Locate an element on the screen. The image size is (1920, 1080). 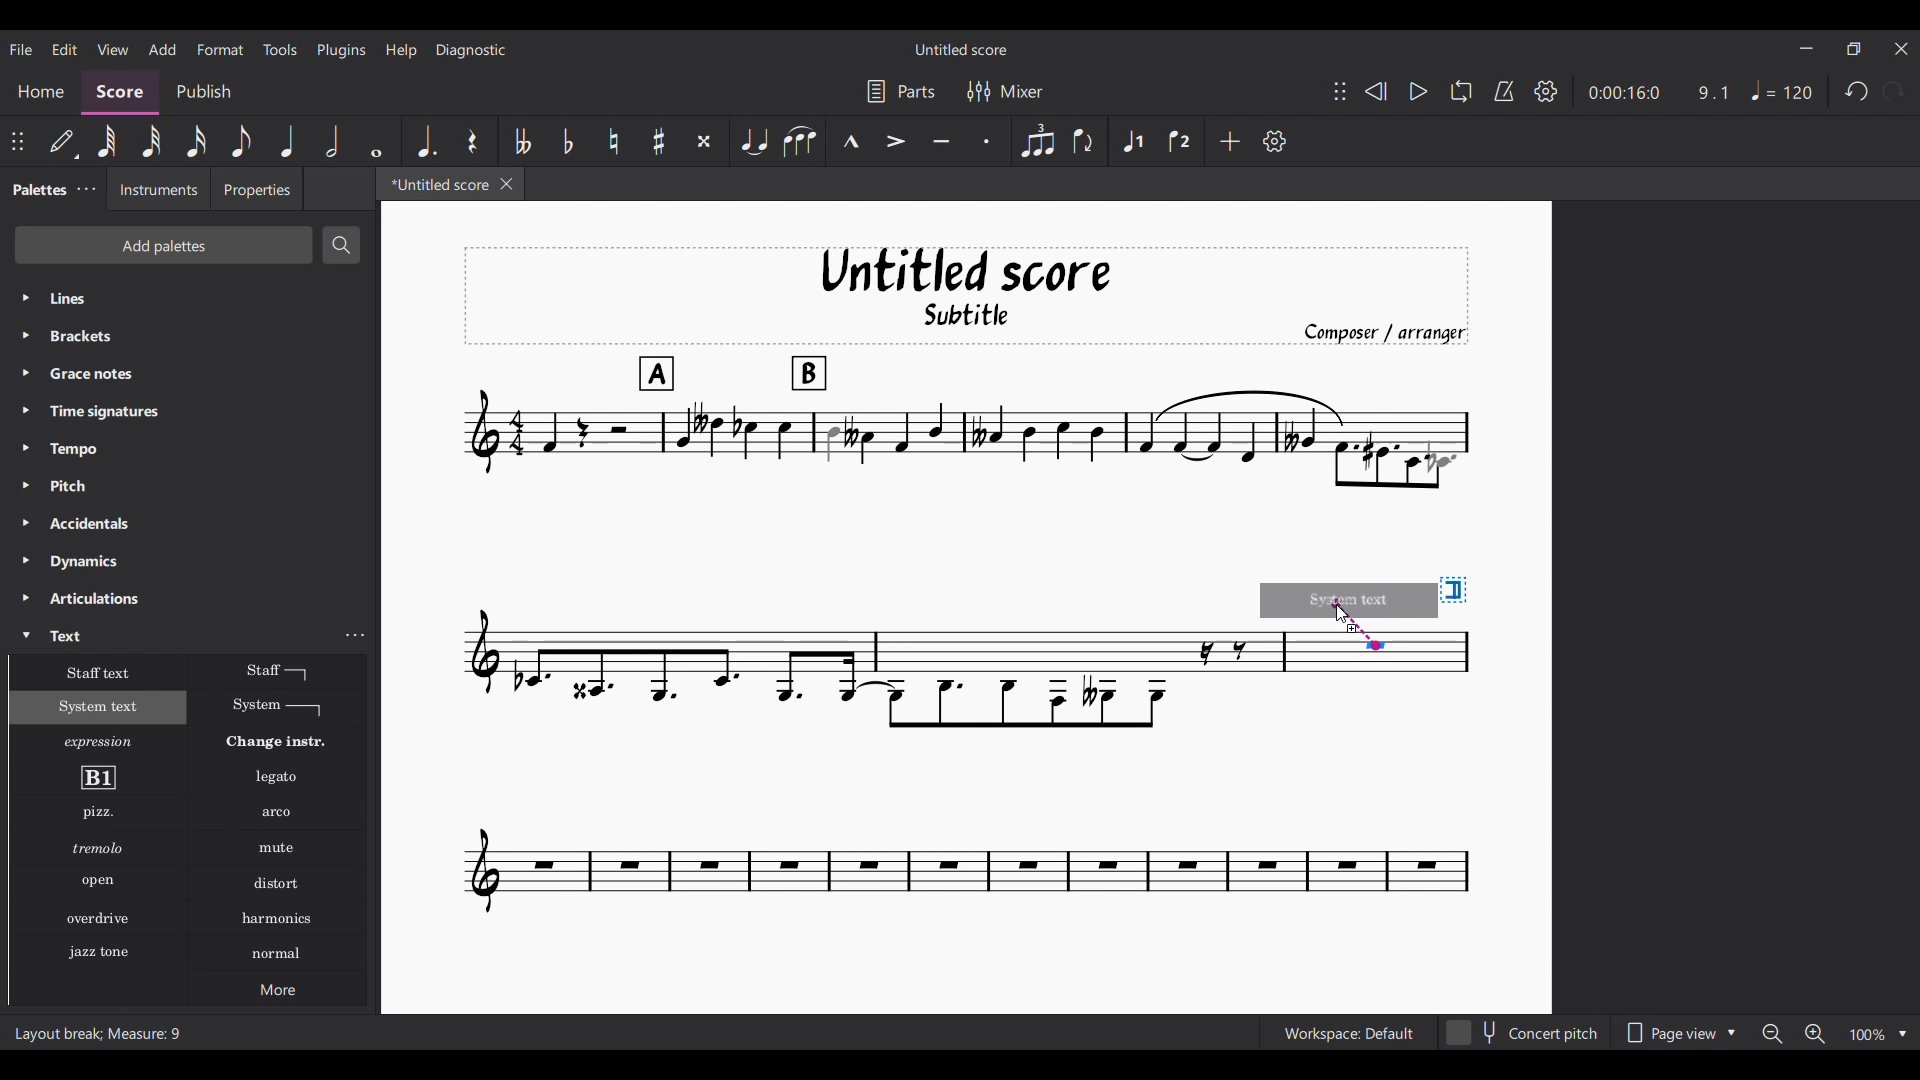
Quarter note is located at coordinates (287, 140).